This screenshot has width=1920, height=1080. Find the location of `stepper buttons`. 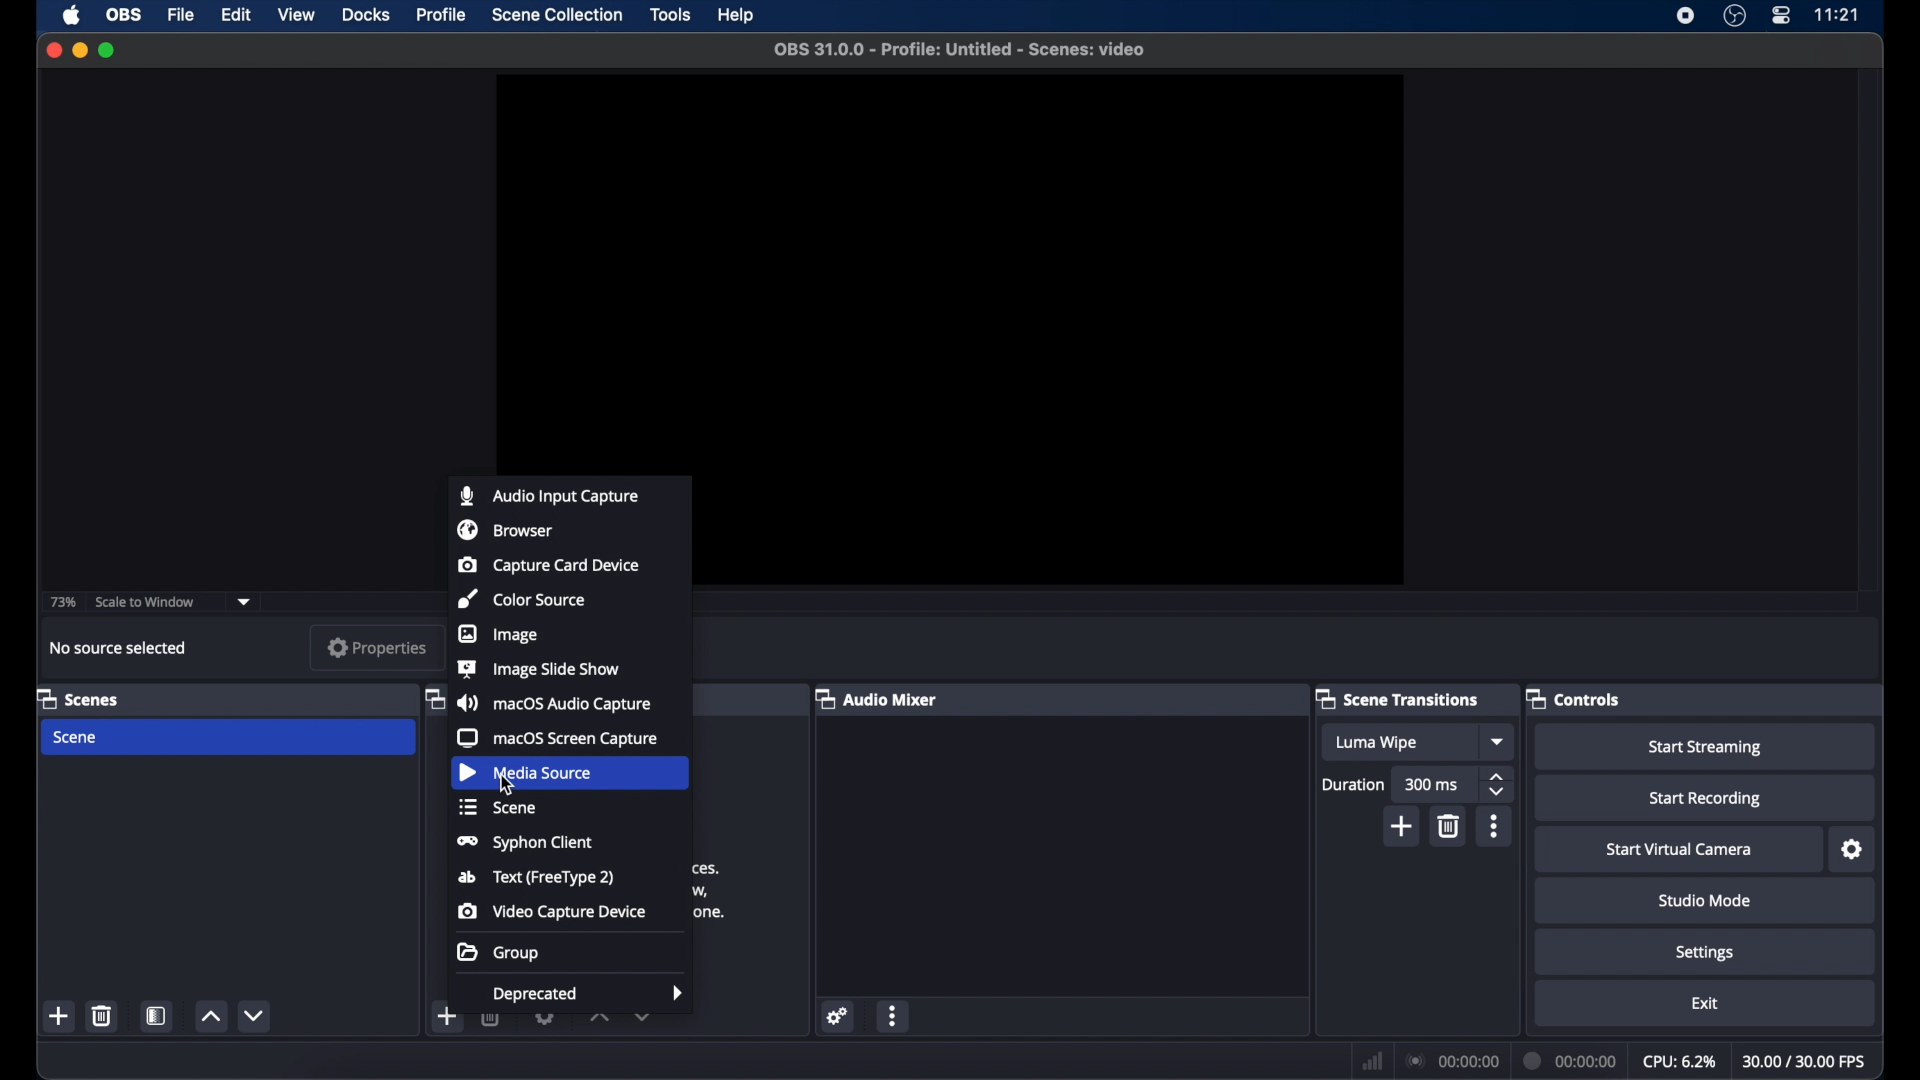

stepper buttons is located at coordinates (1496, 785).